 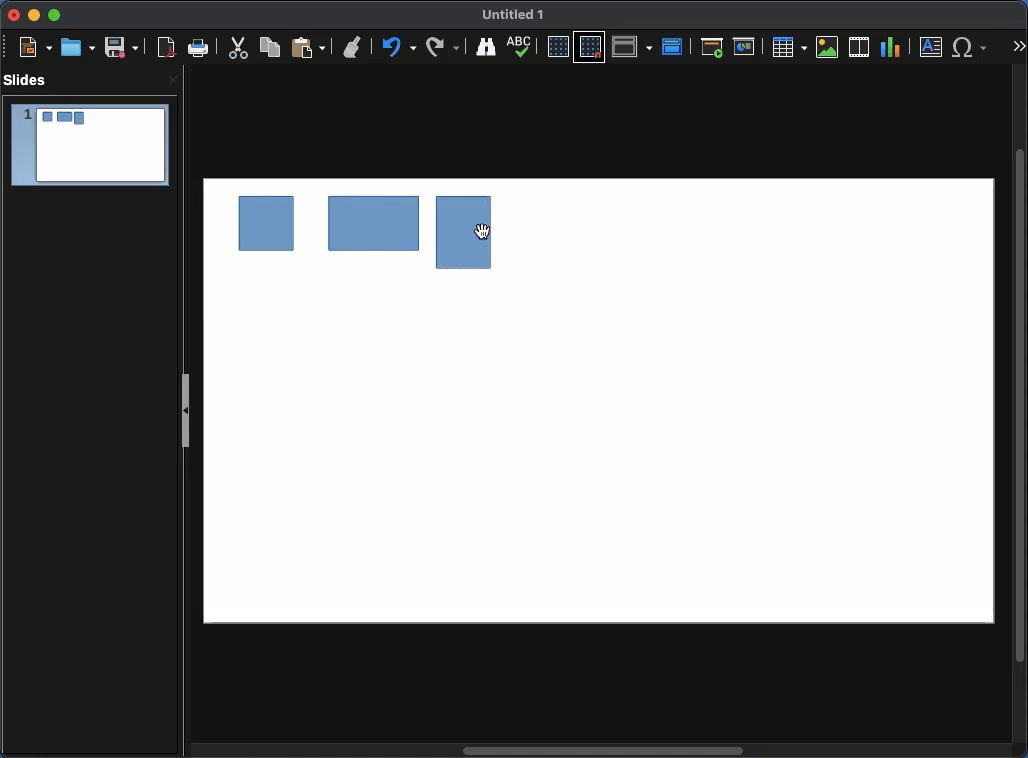 What do you see at coordinates (590, 47) in the screenshot?
I see `Snap to grid` at bounding box center [590, 47].